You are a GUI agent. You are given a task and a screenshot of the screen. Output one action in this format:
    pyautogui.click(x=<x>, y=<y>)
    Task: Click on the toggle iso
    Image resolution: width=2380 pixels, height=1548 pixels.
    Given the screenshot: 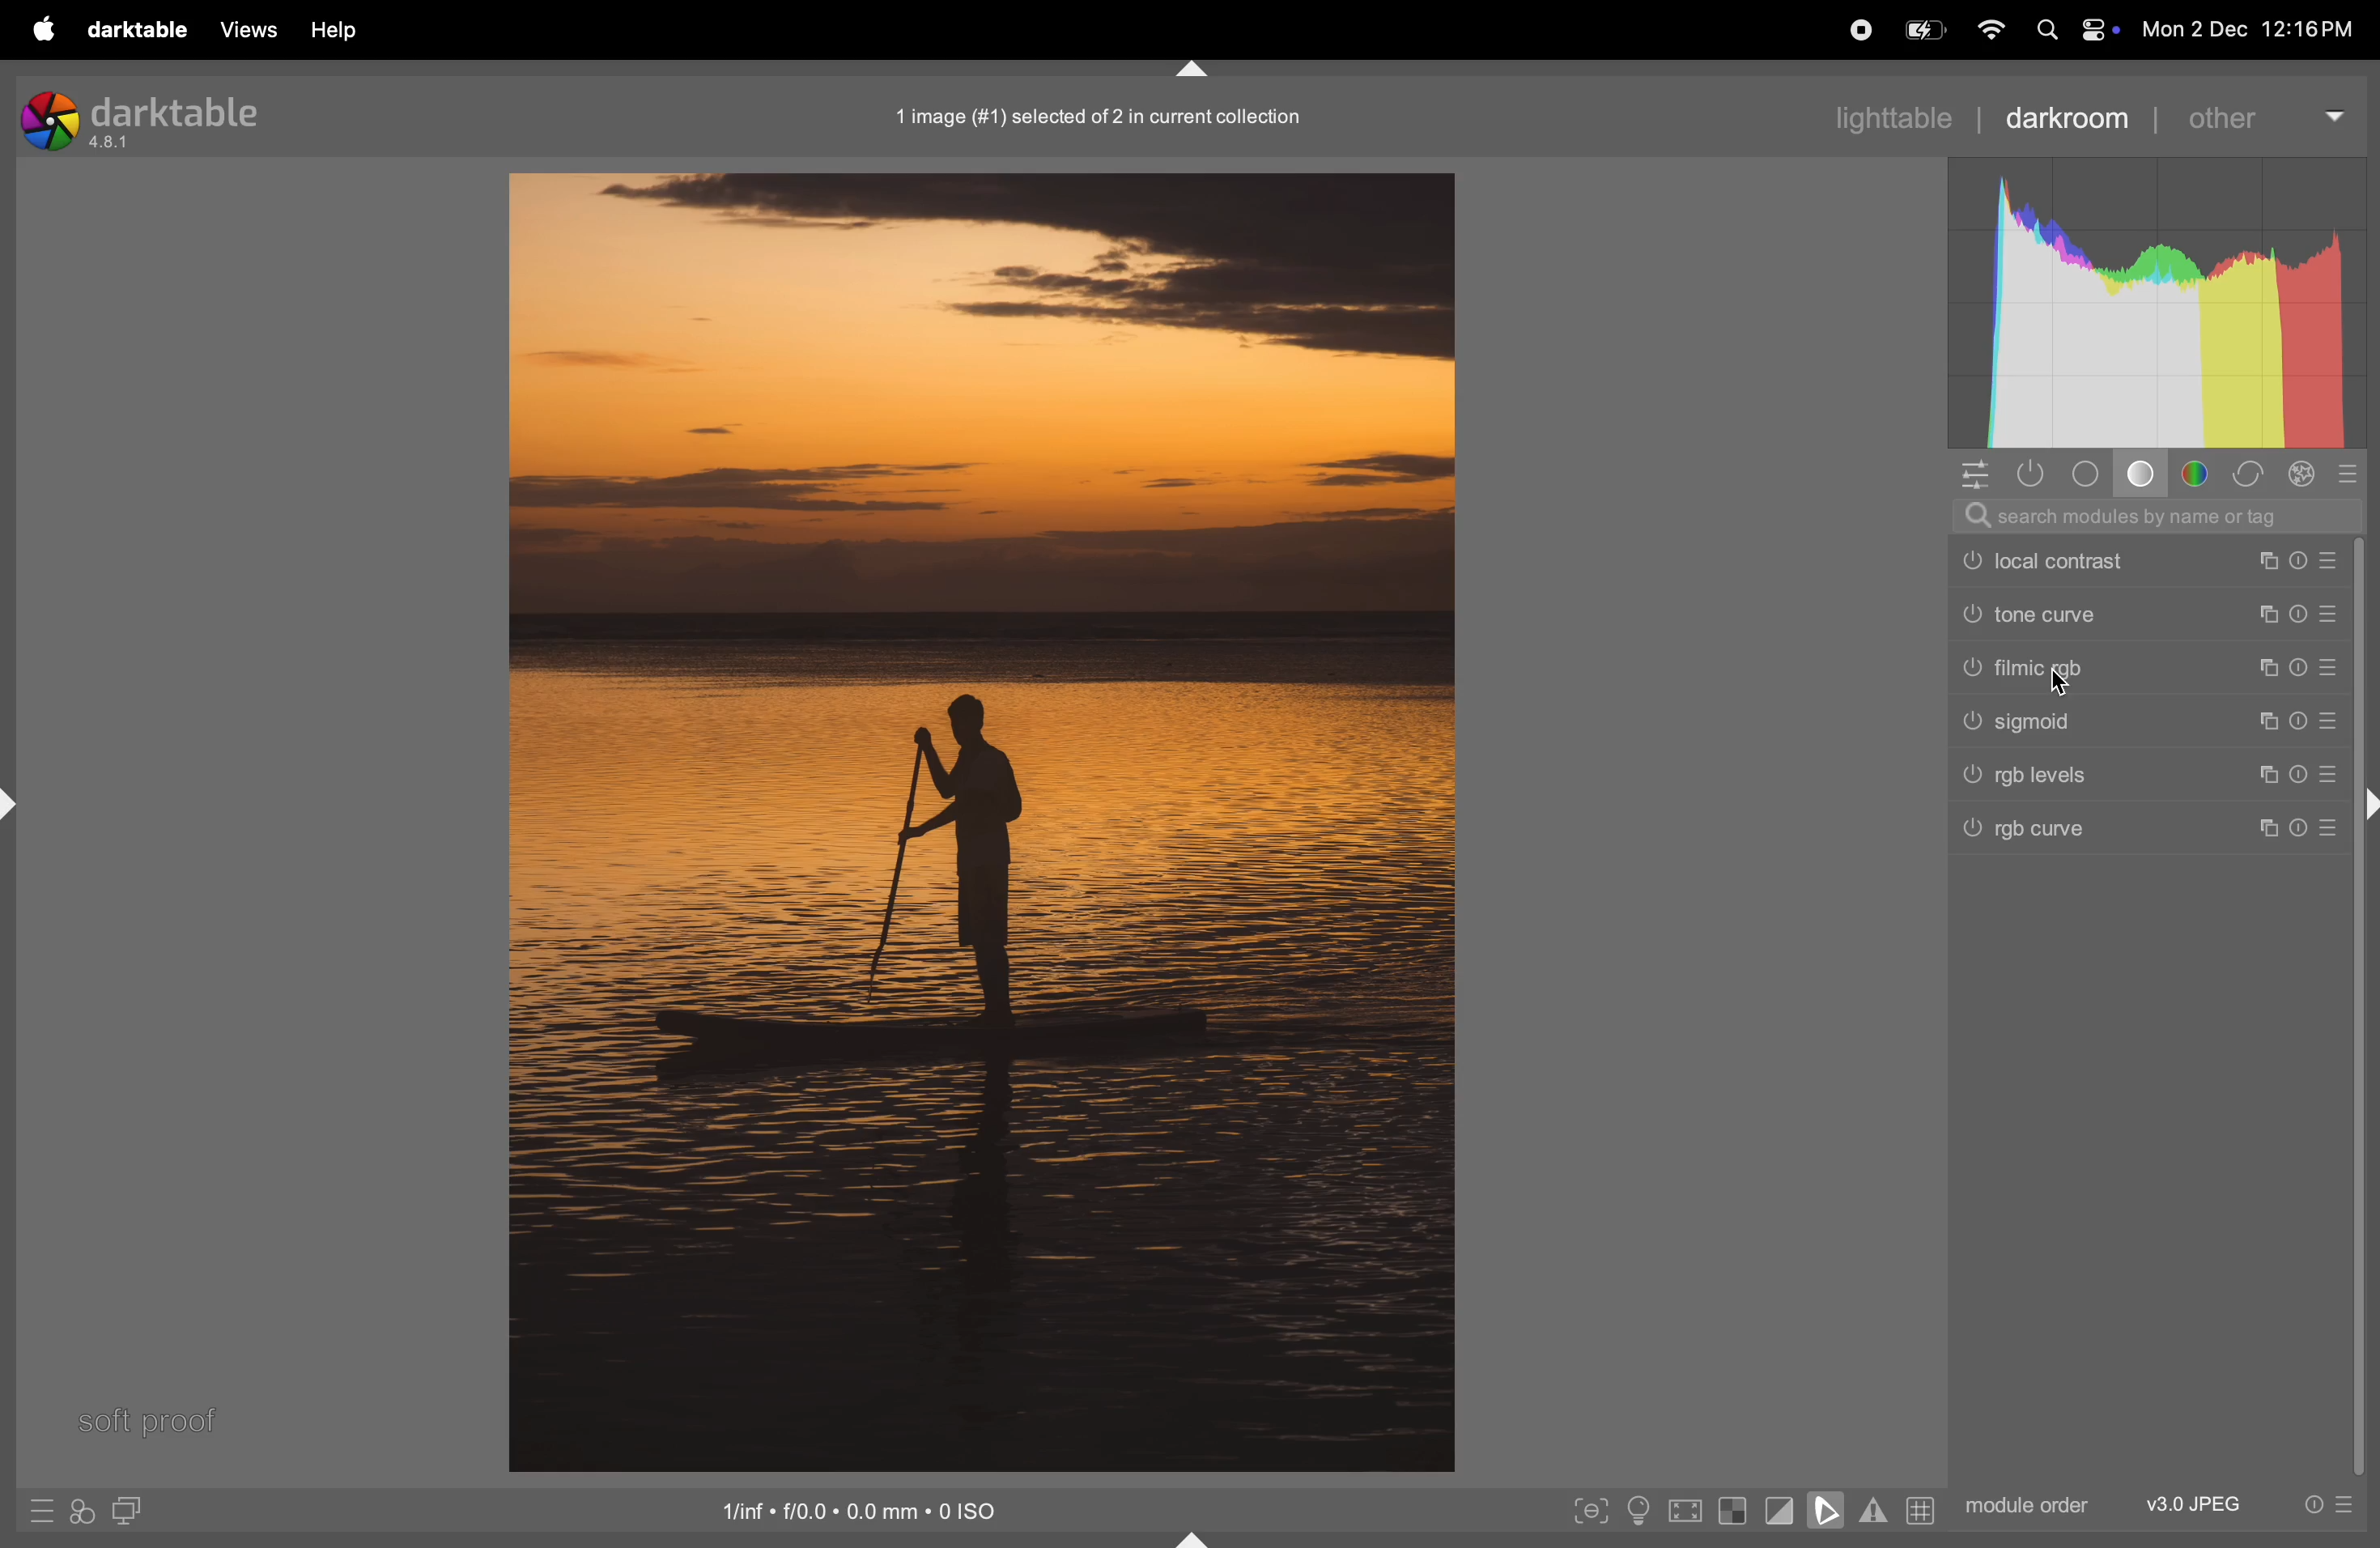 What is the action you would take?
    pyautogui.click(x=1644, y=1512)
    